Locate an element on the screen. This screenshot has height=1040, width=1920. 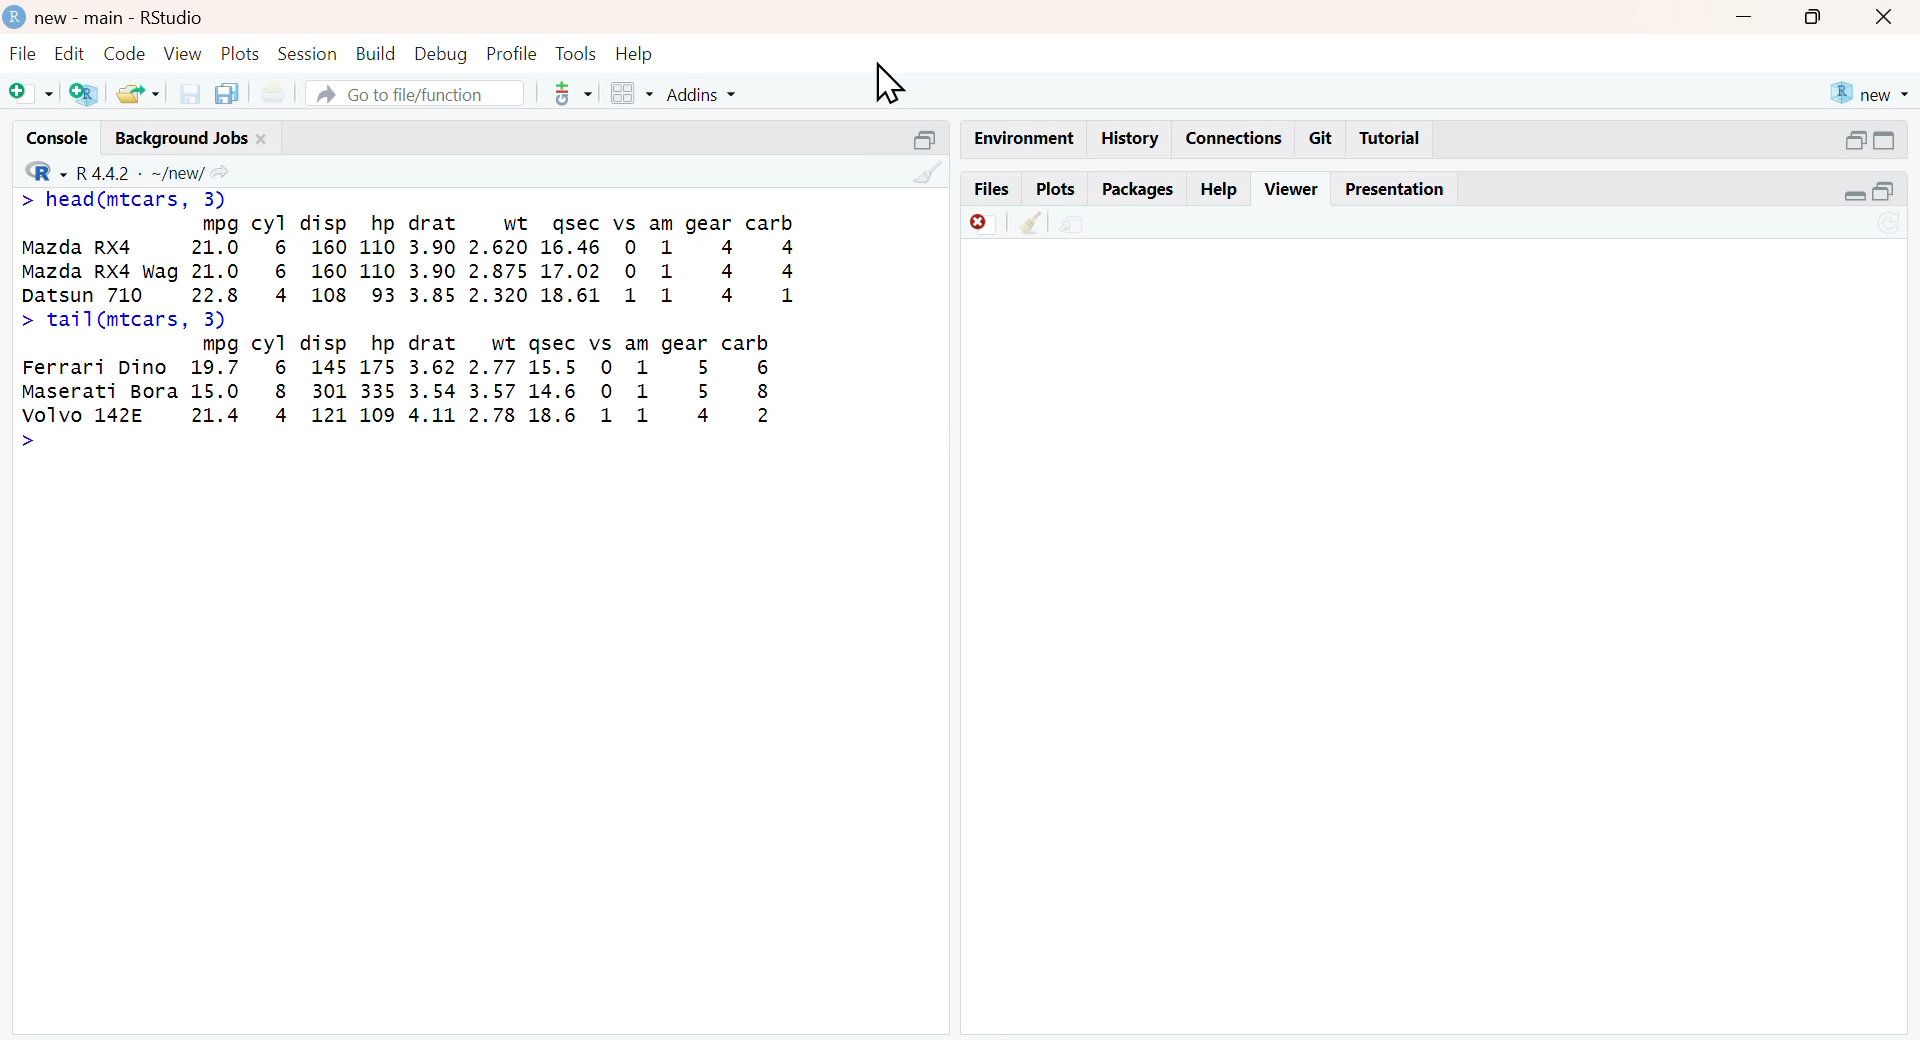
maximize is located at coordinates (1814, 18).